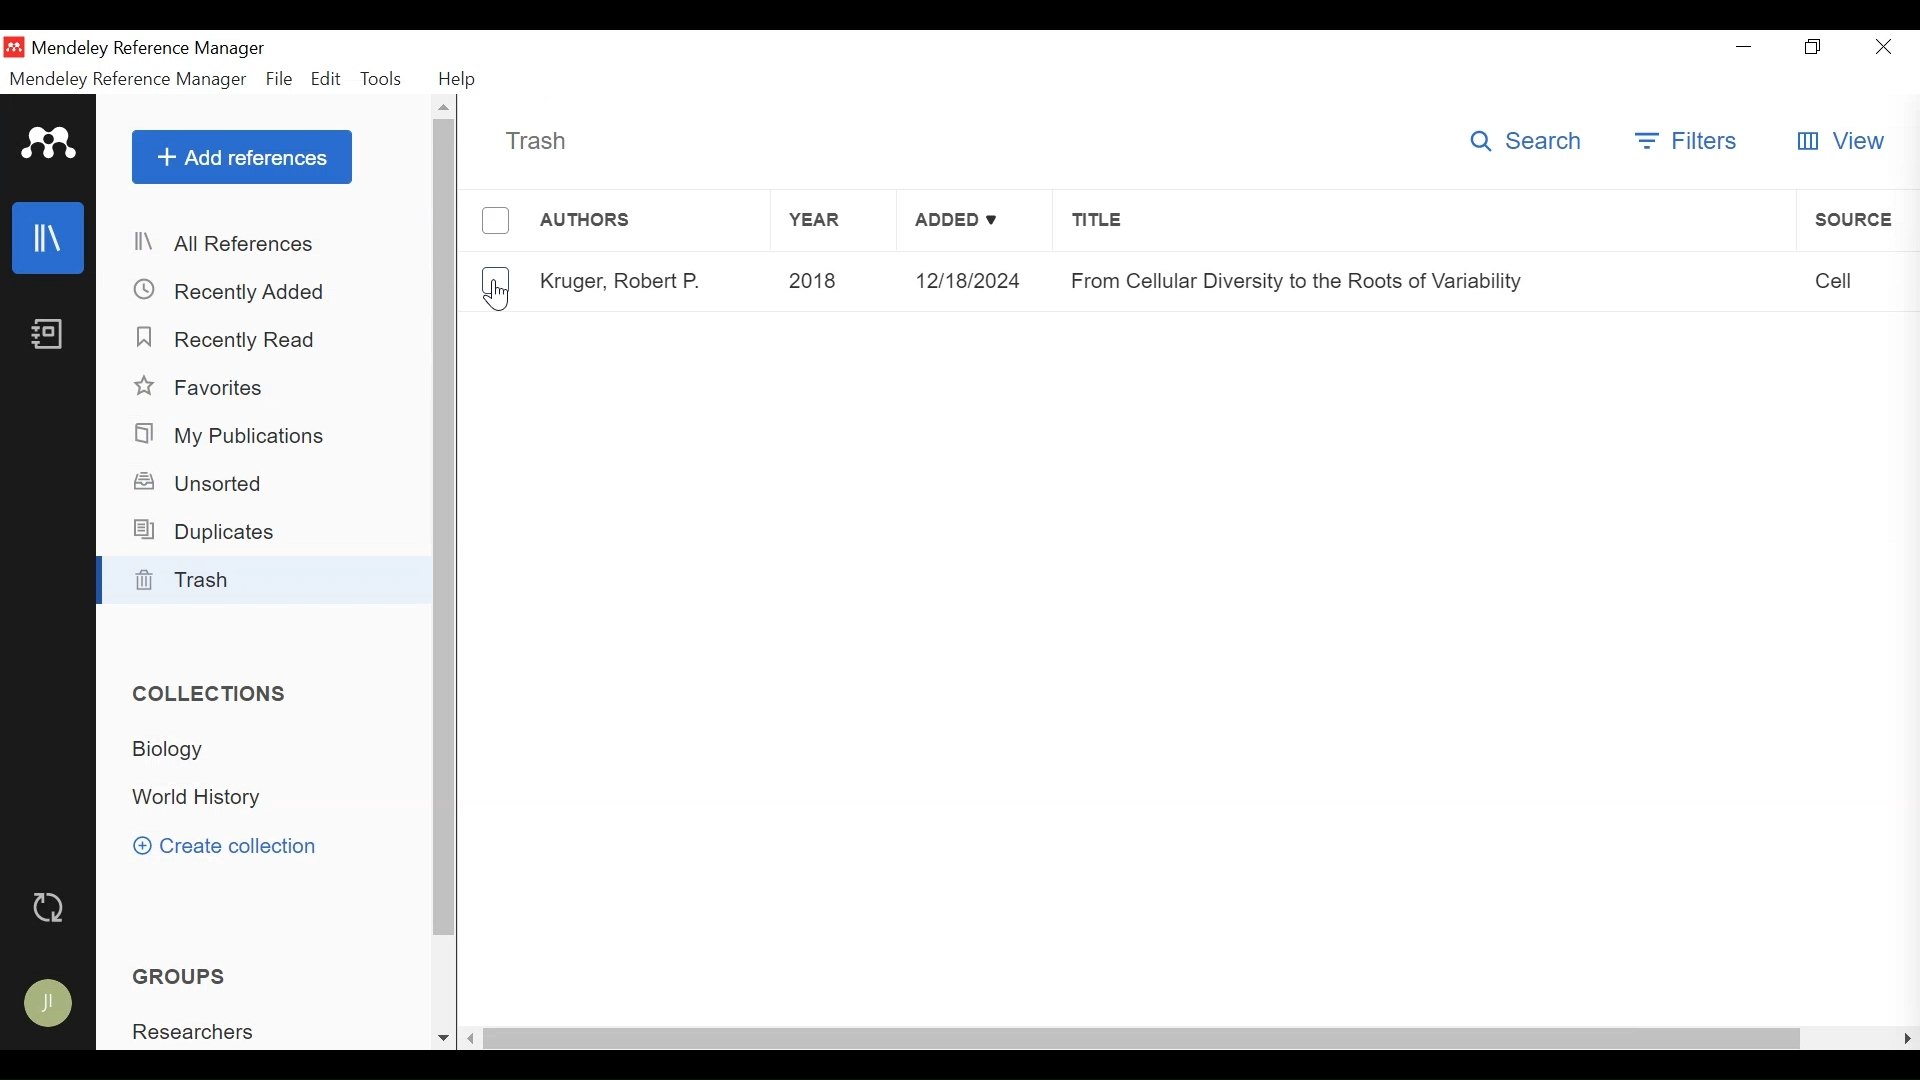 This screenshot has height=1080, width=1920. What do you see at coordinates (47, 143) in the screenshot?
I see `Mendeley Logo` at bounding box center [47, 143].